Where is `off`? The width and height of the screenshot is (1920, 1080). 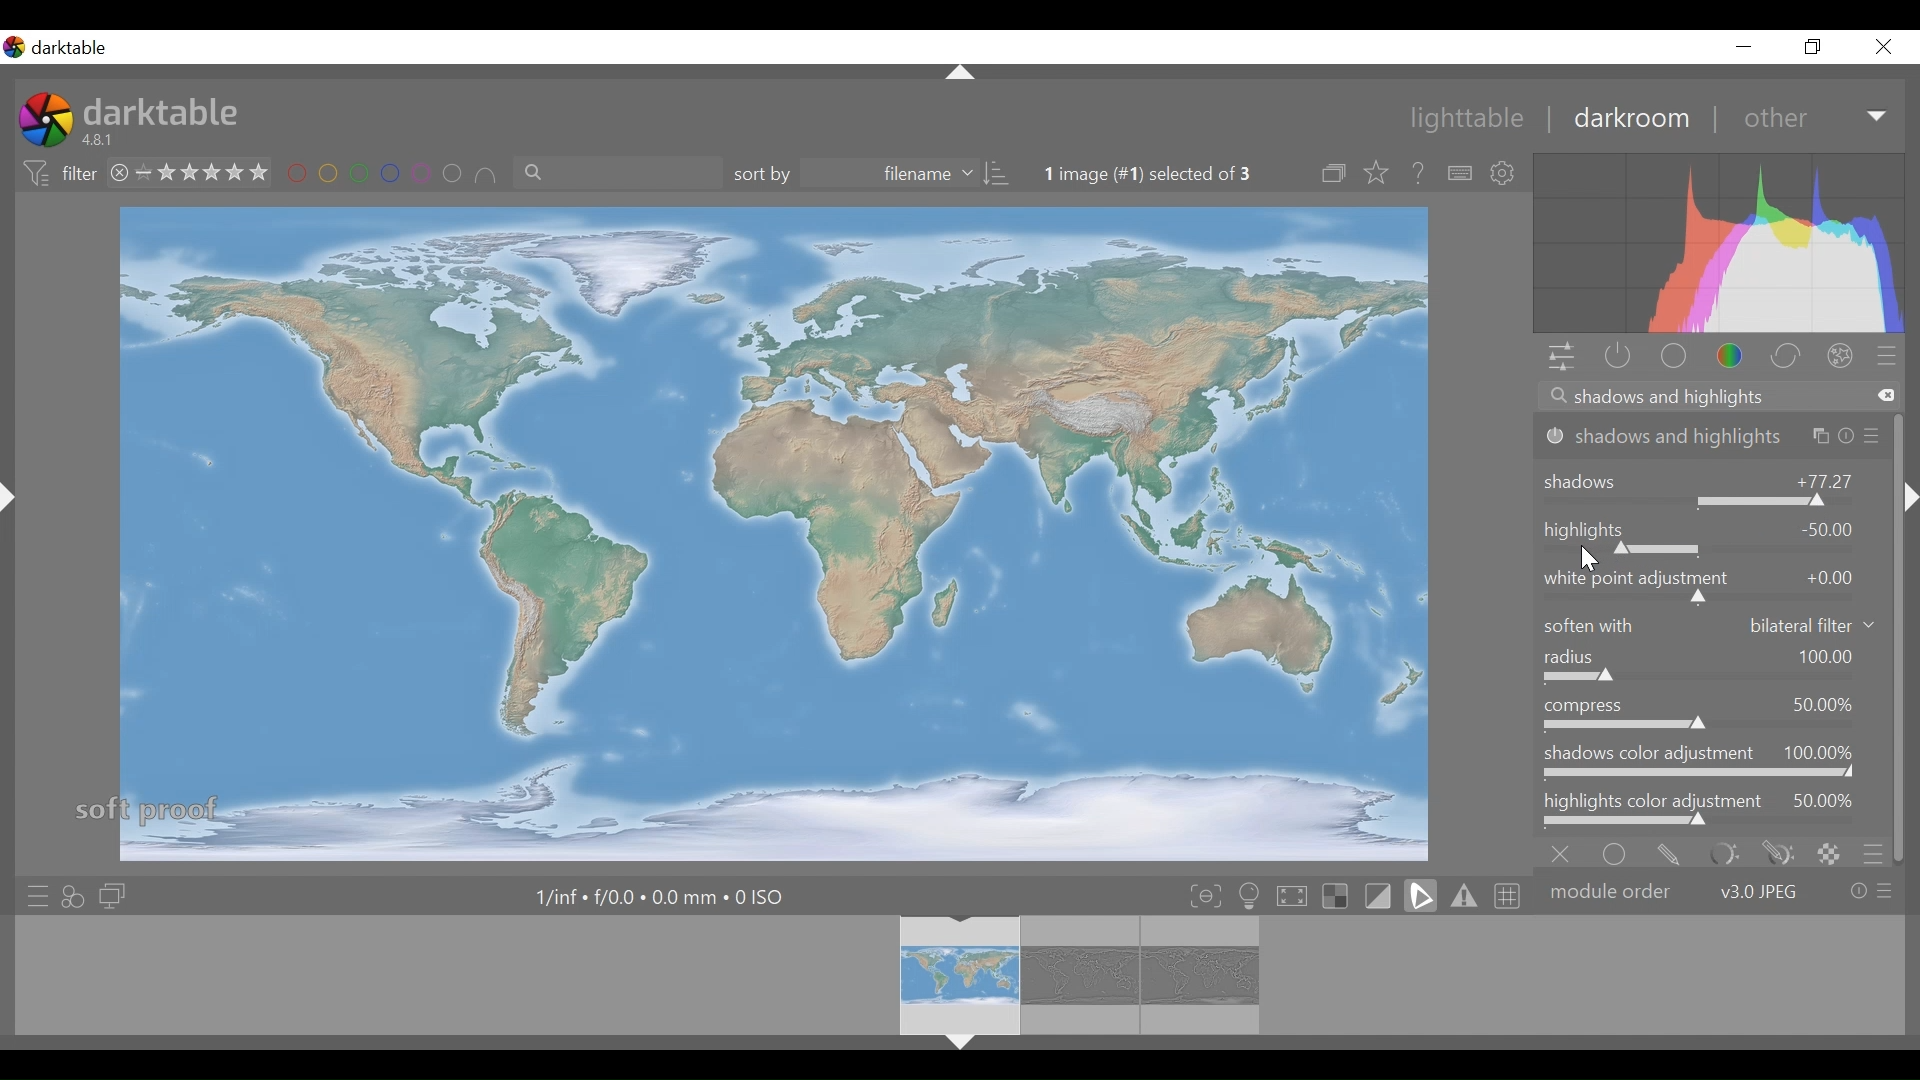
off is located at coordinates (1565, 852).